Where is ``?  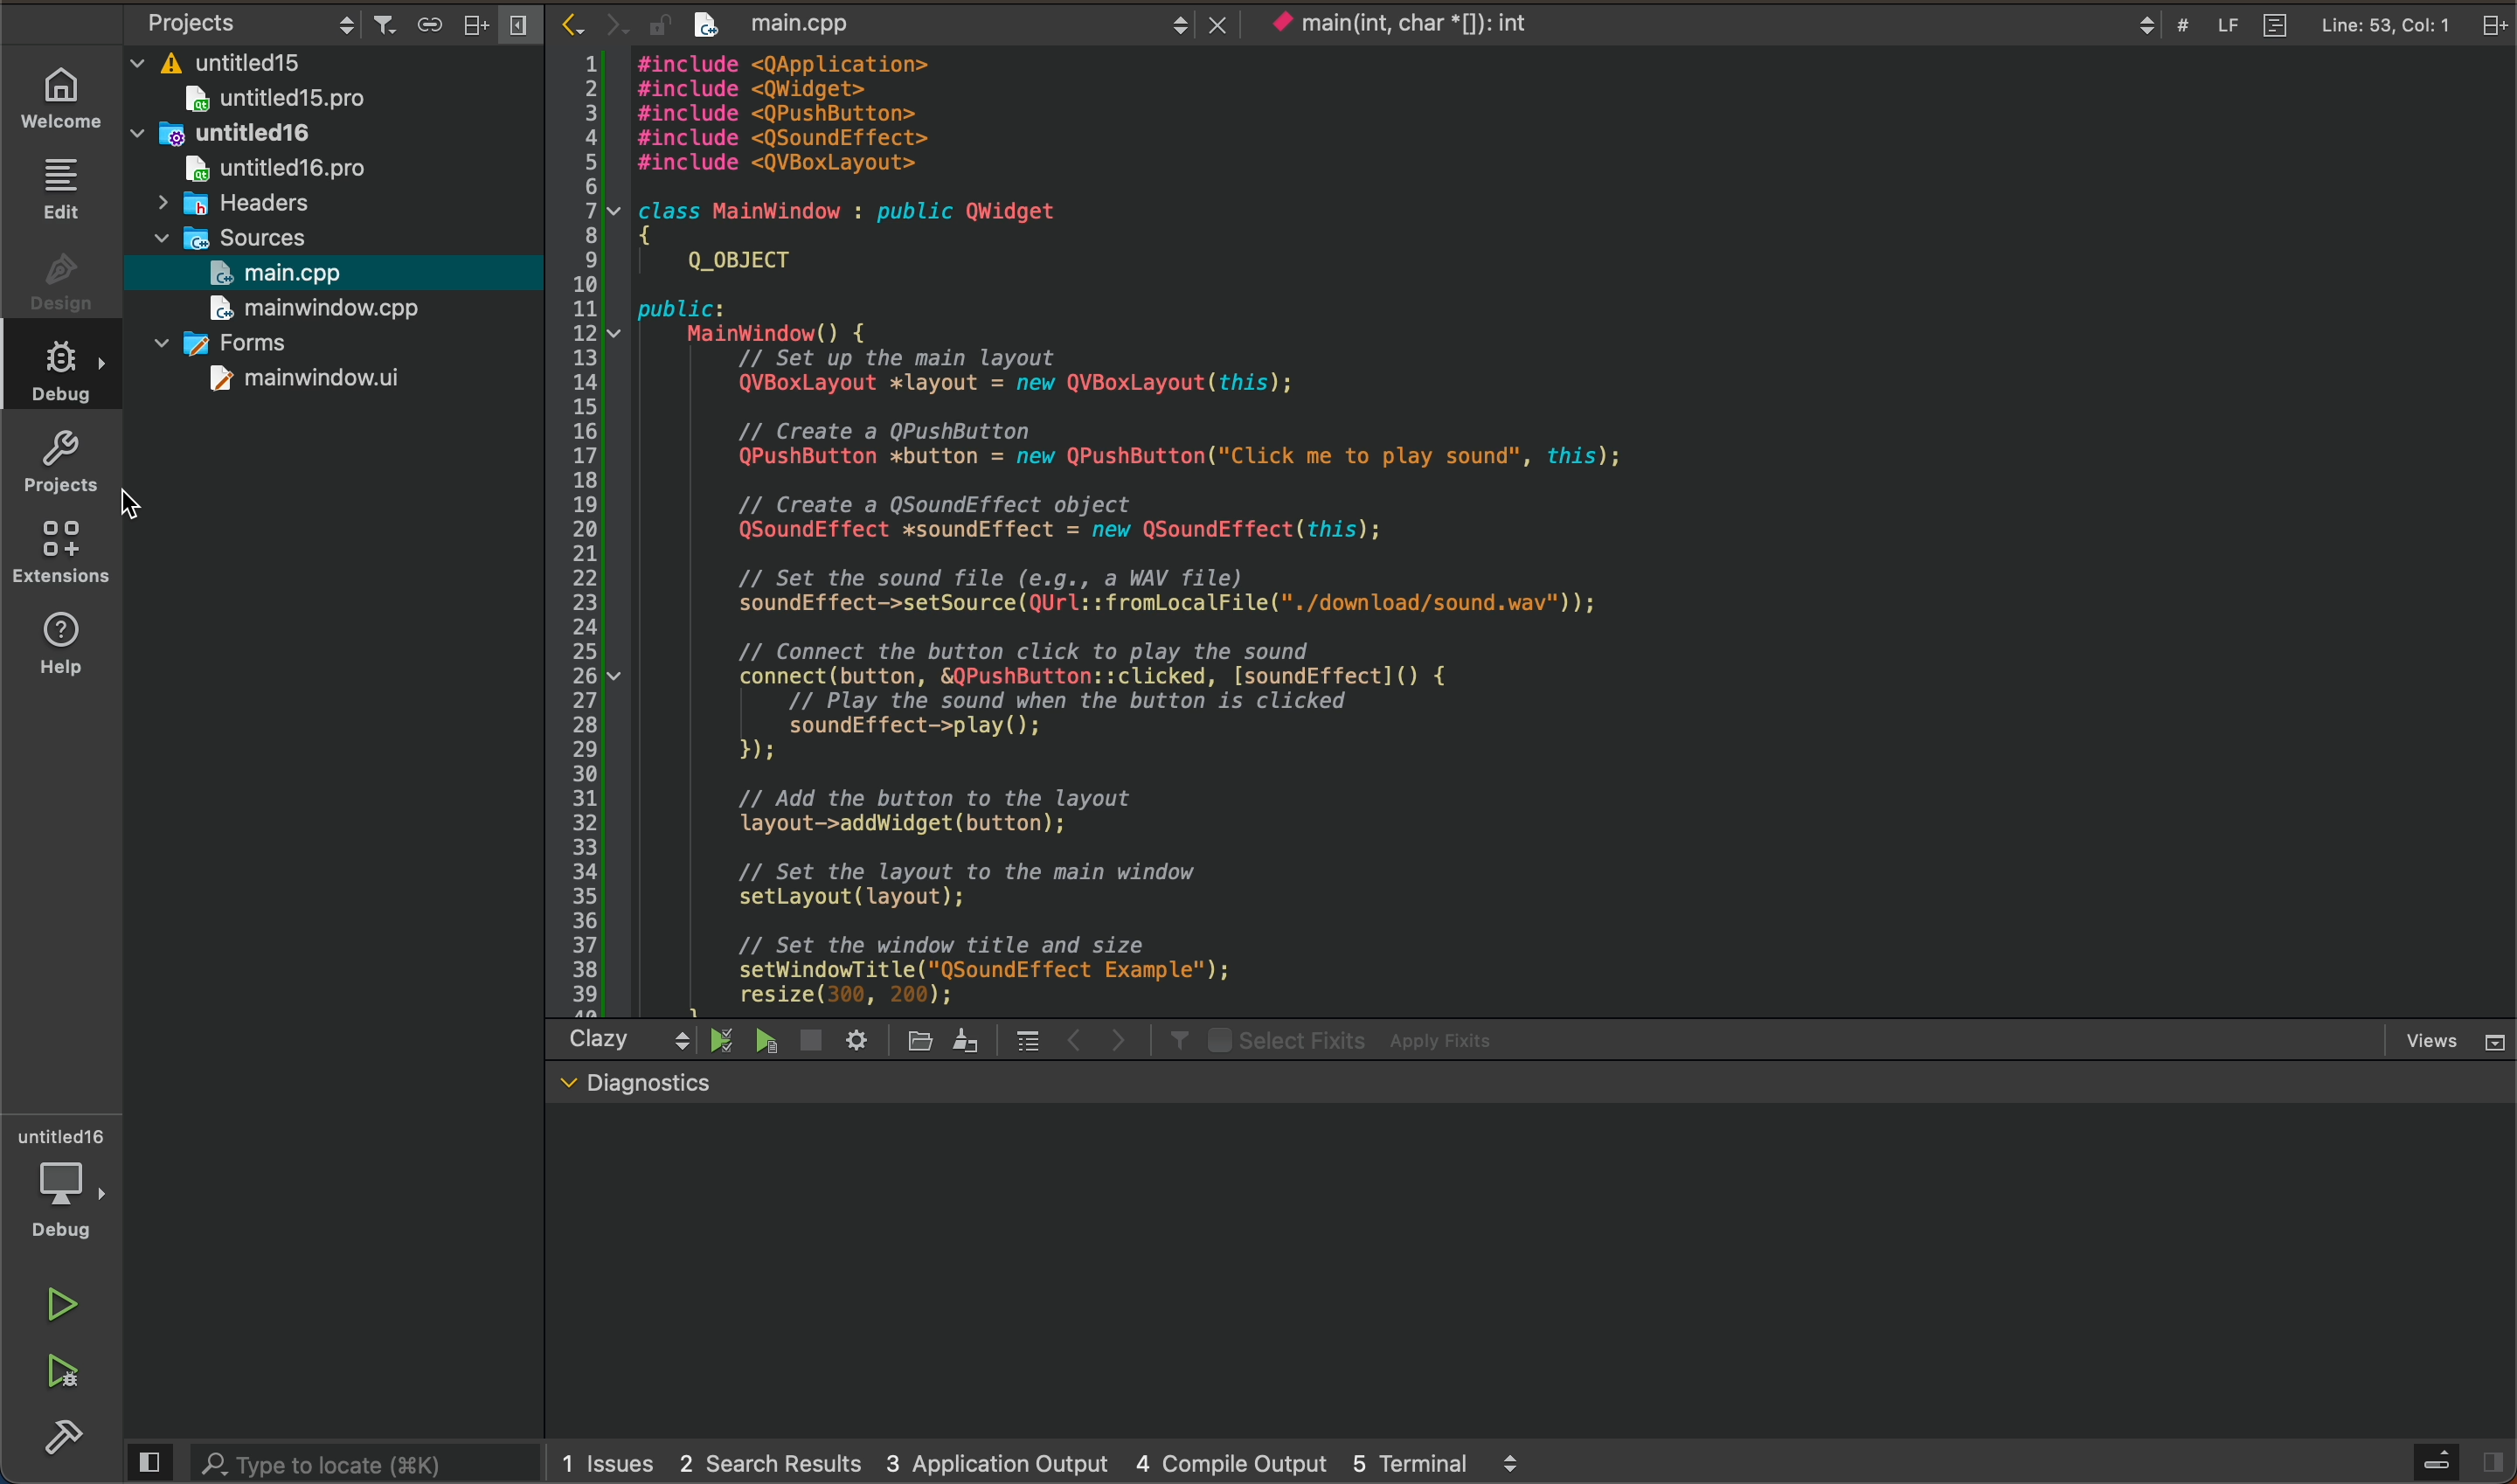  is located at coordinates (245, 201).